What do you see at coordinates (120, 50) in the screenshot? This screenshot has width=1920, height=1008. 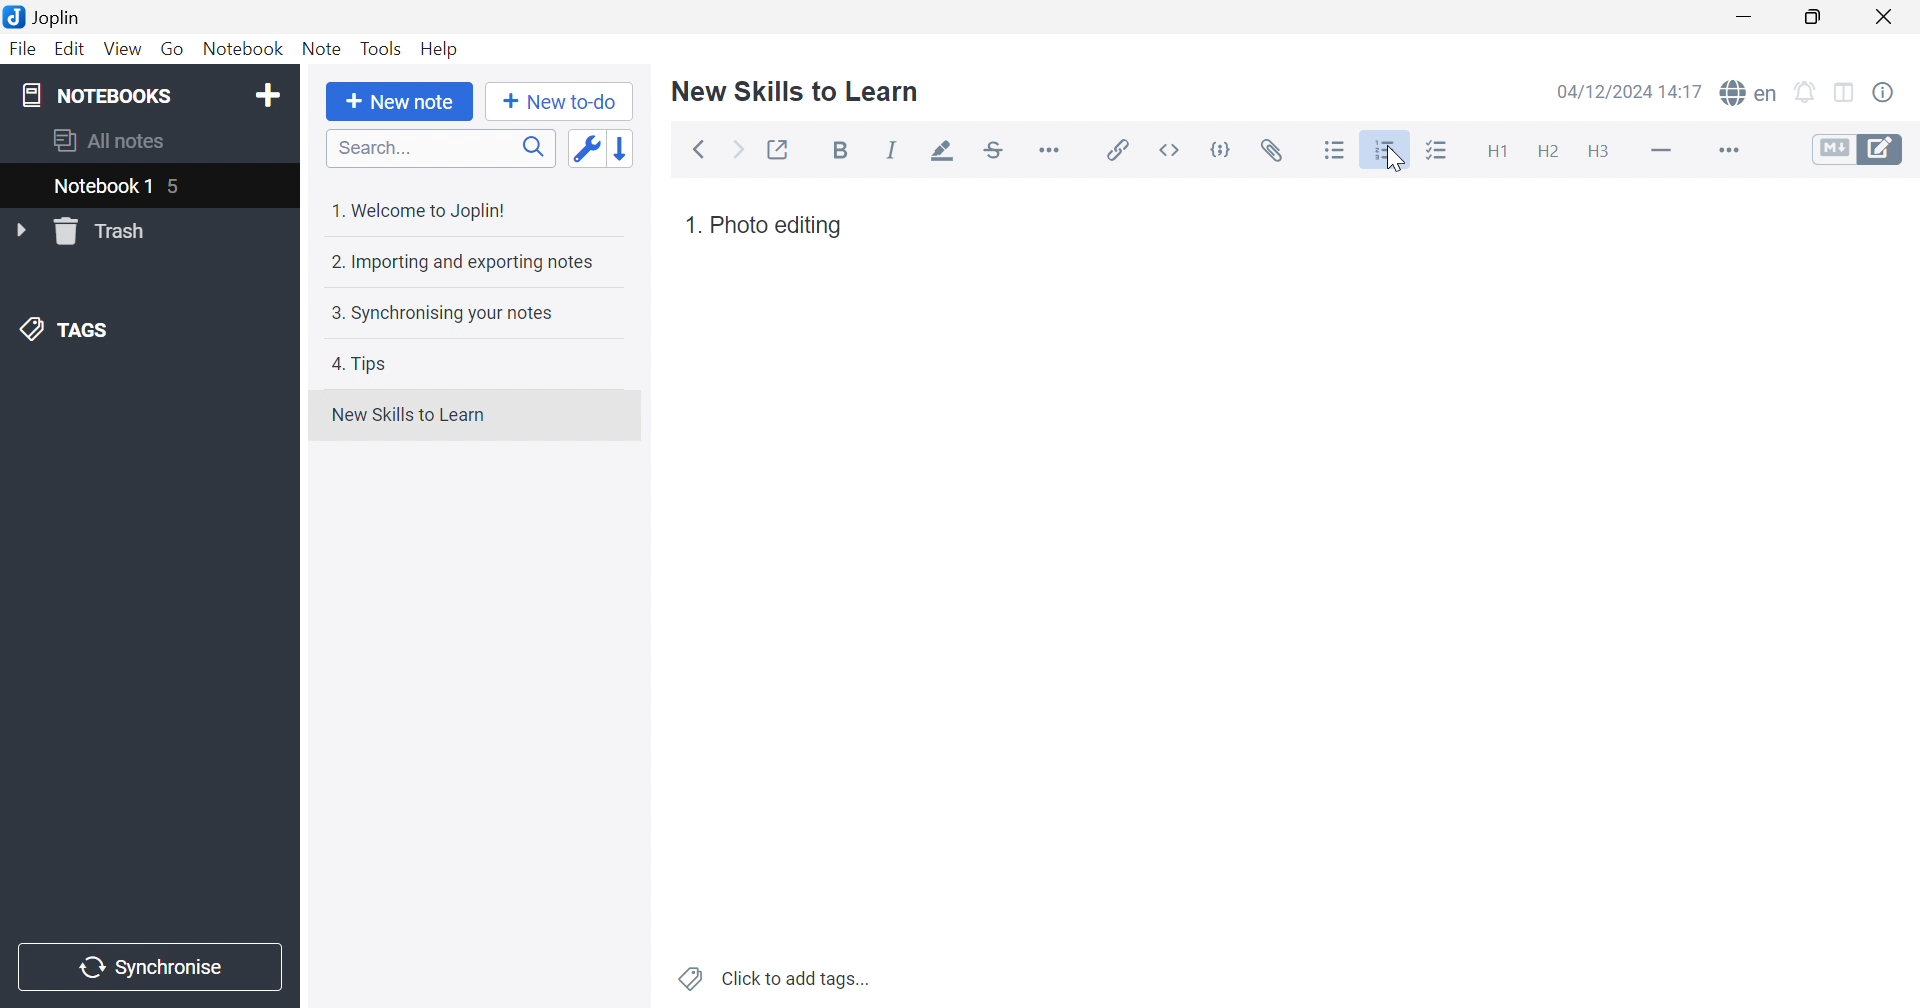 I see `View` at bounding box center [120, 50].